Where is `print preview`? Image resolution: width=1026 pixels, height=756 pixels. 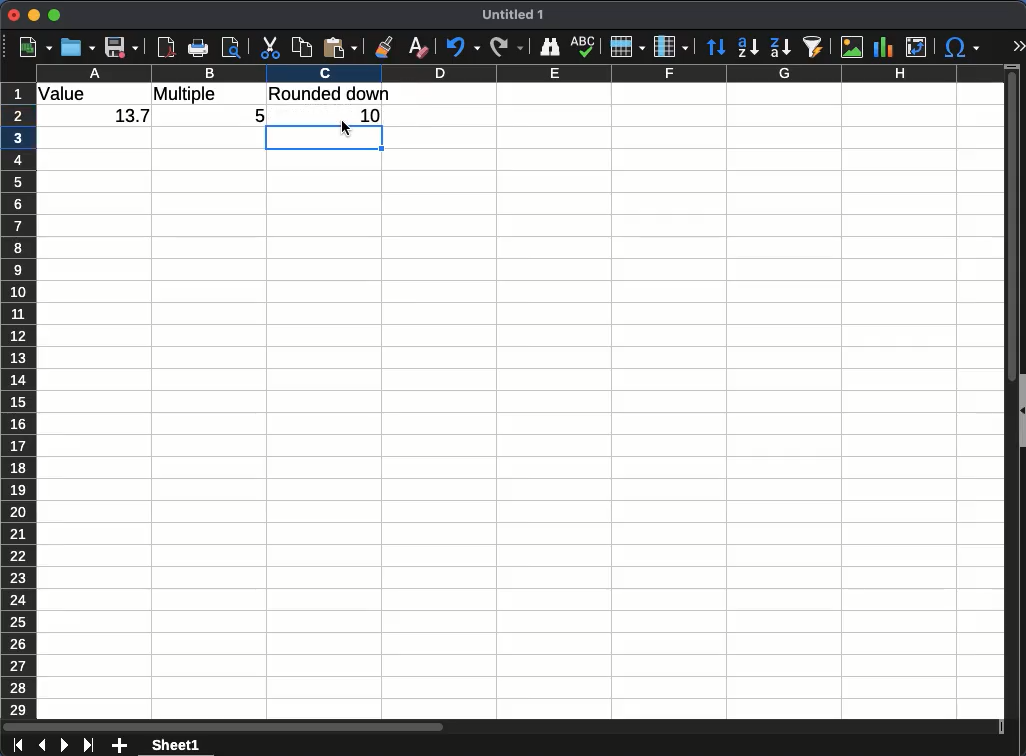
print preview is located at coordinates (232, 49).